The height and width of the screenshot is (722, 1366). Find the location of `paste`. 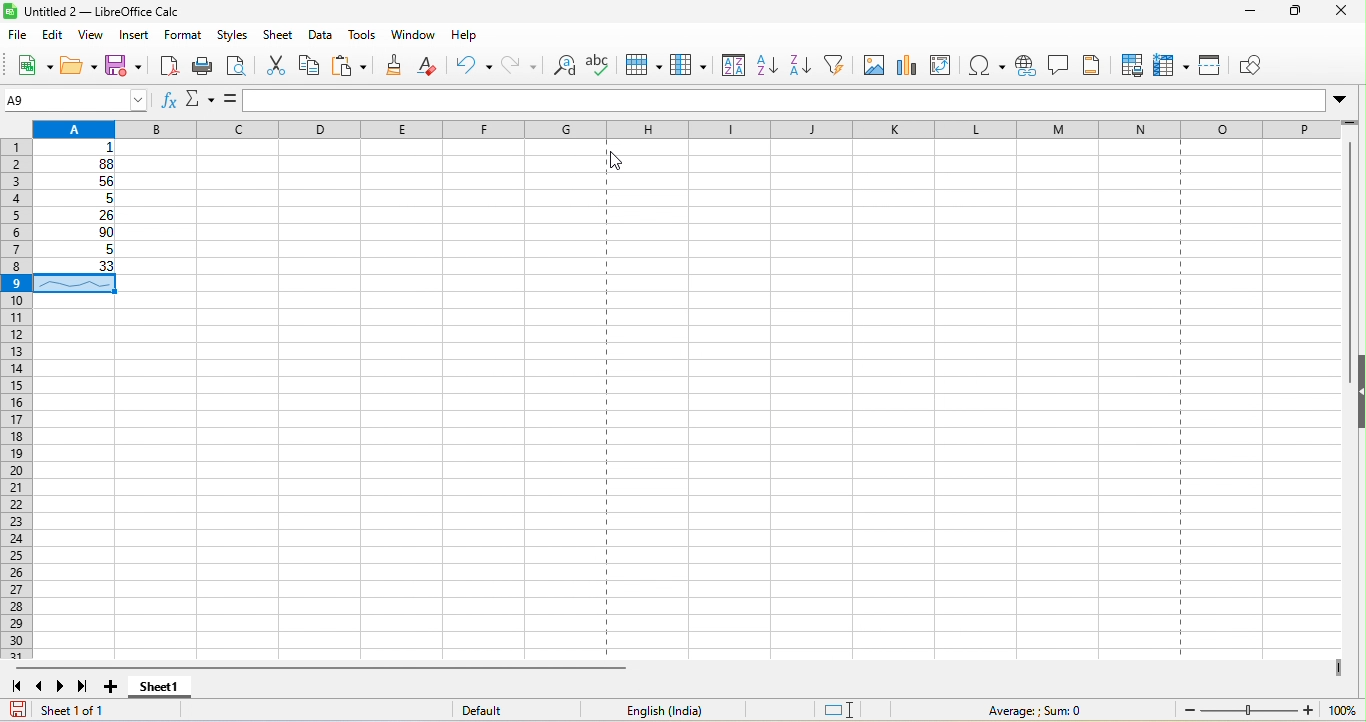

paste is located at coordinates (353, 67).